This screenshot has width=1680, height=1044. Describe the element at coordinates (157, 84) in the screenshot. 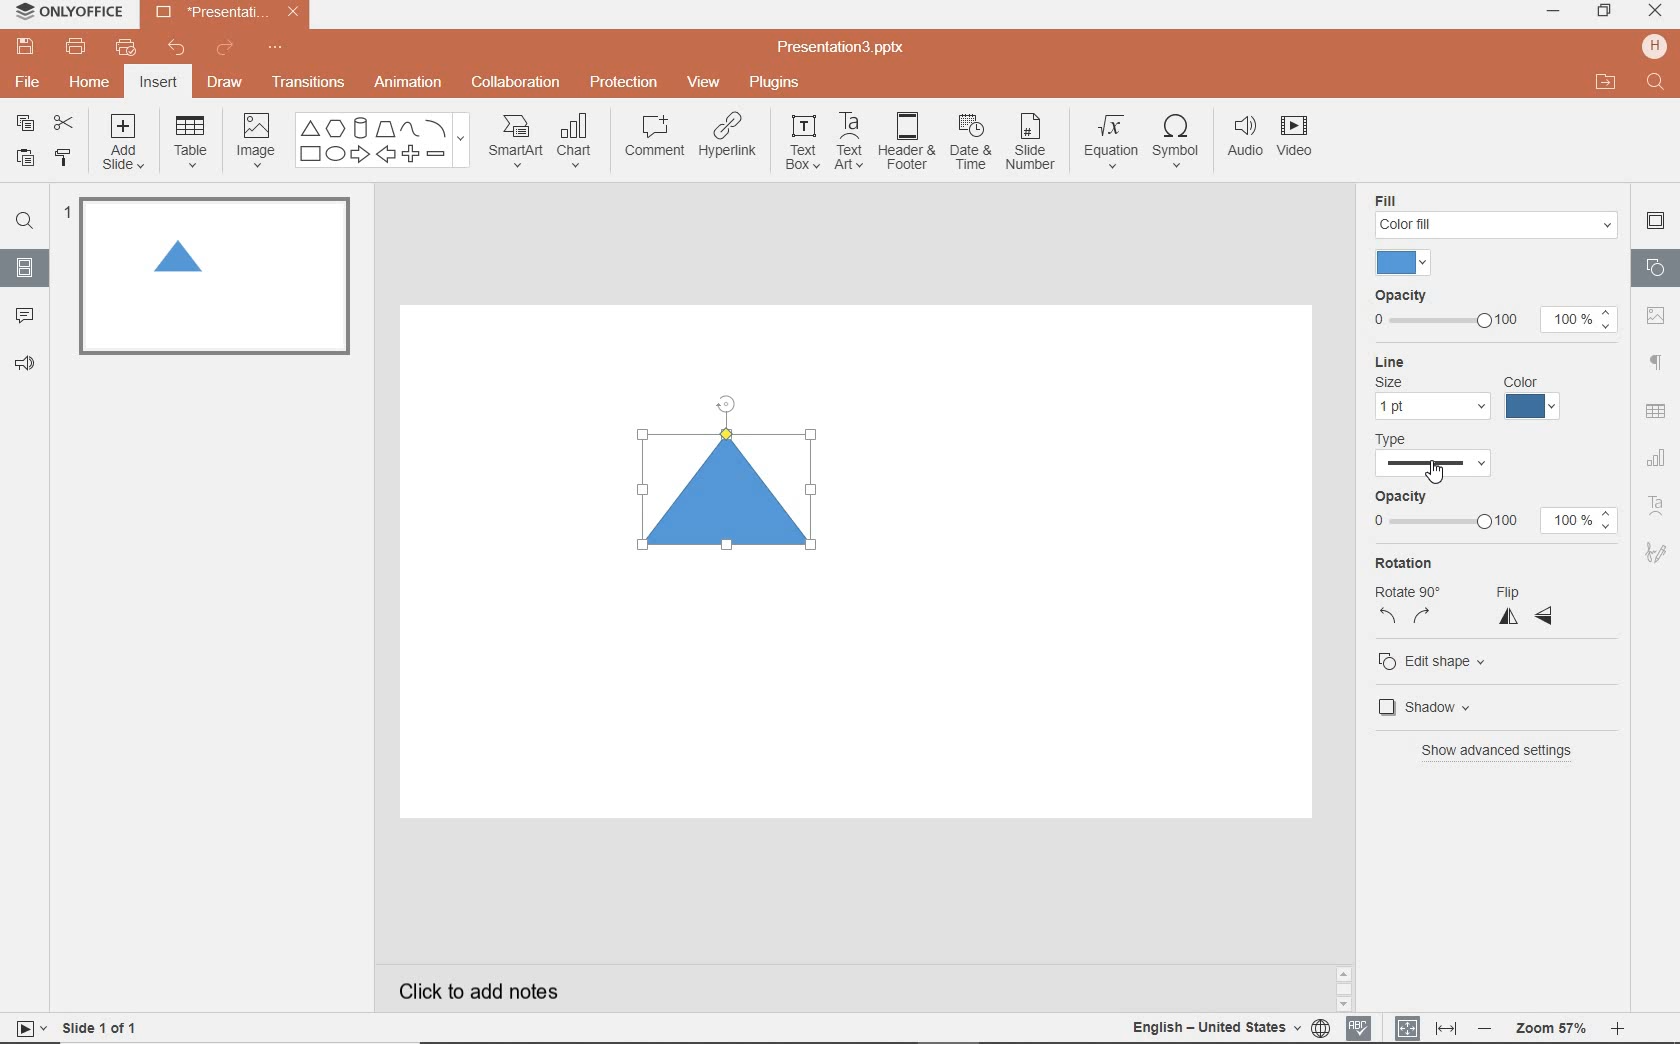

I see `INSERT` at that location.